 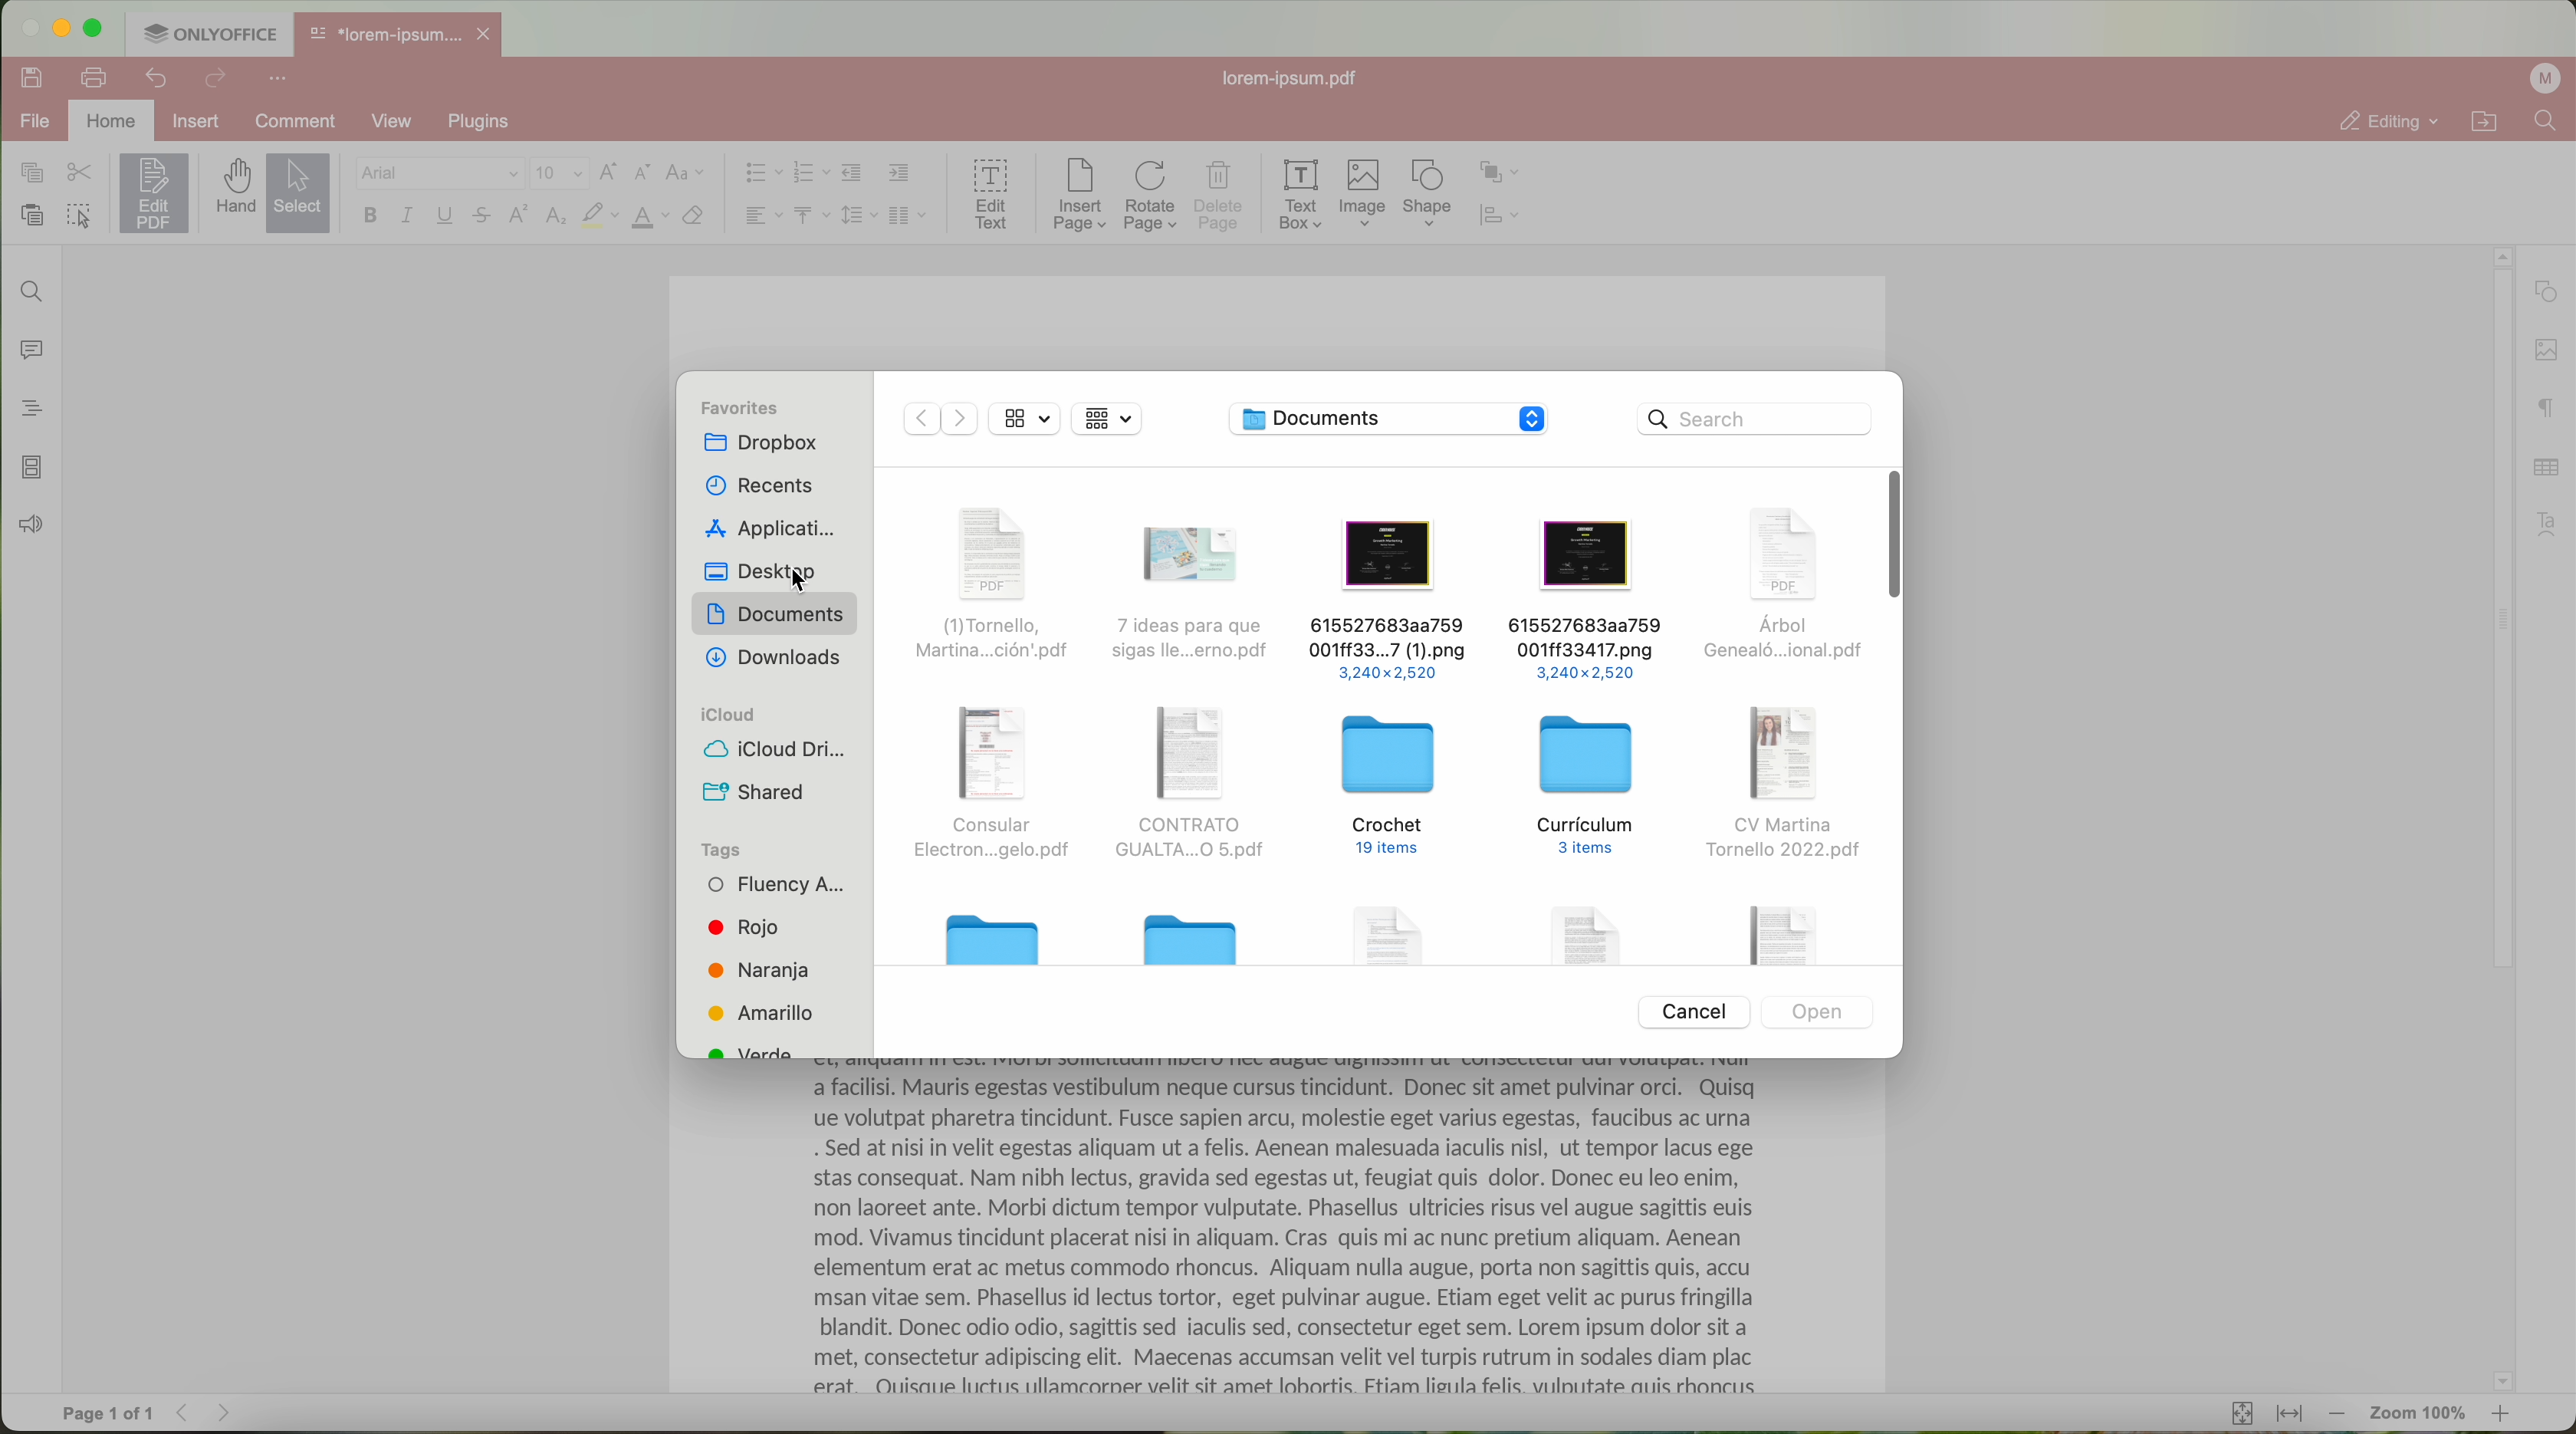 I want to click on tags, so click(x=719, y=849).